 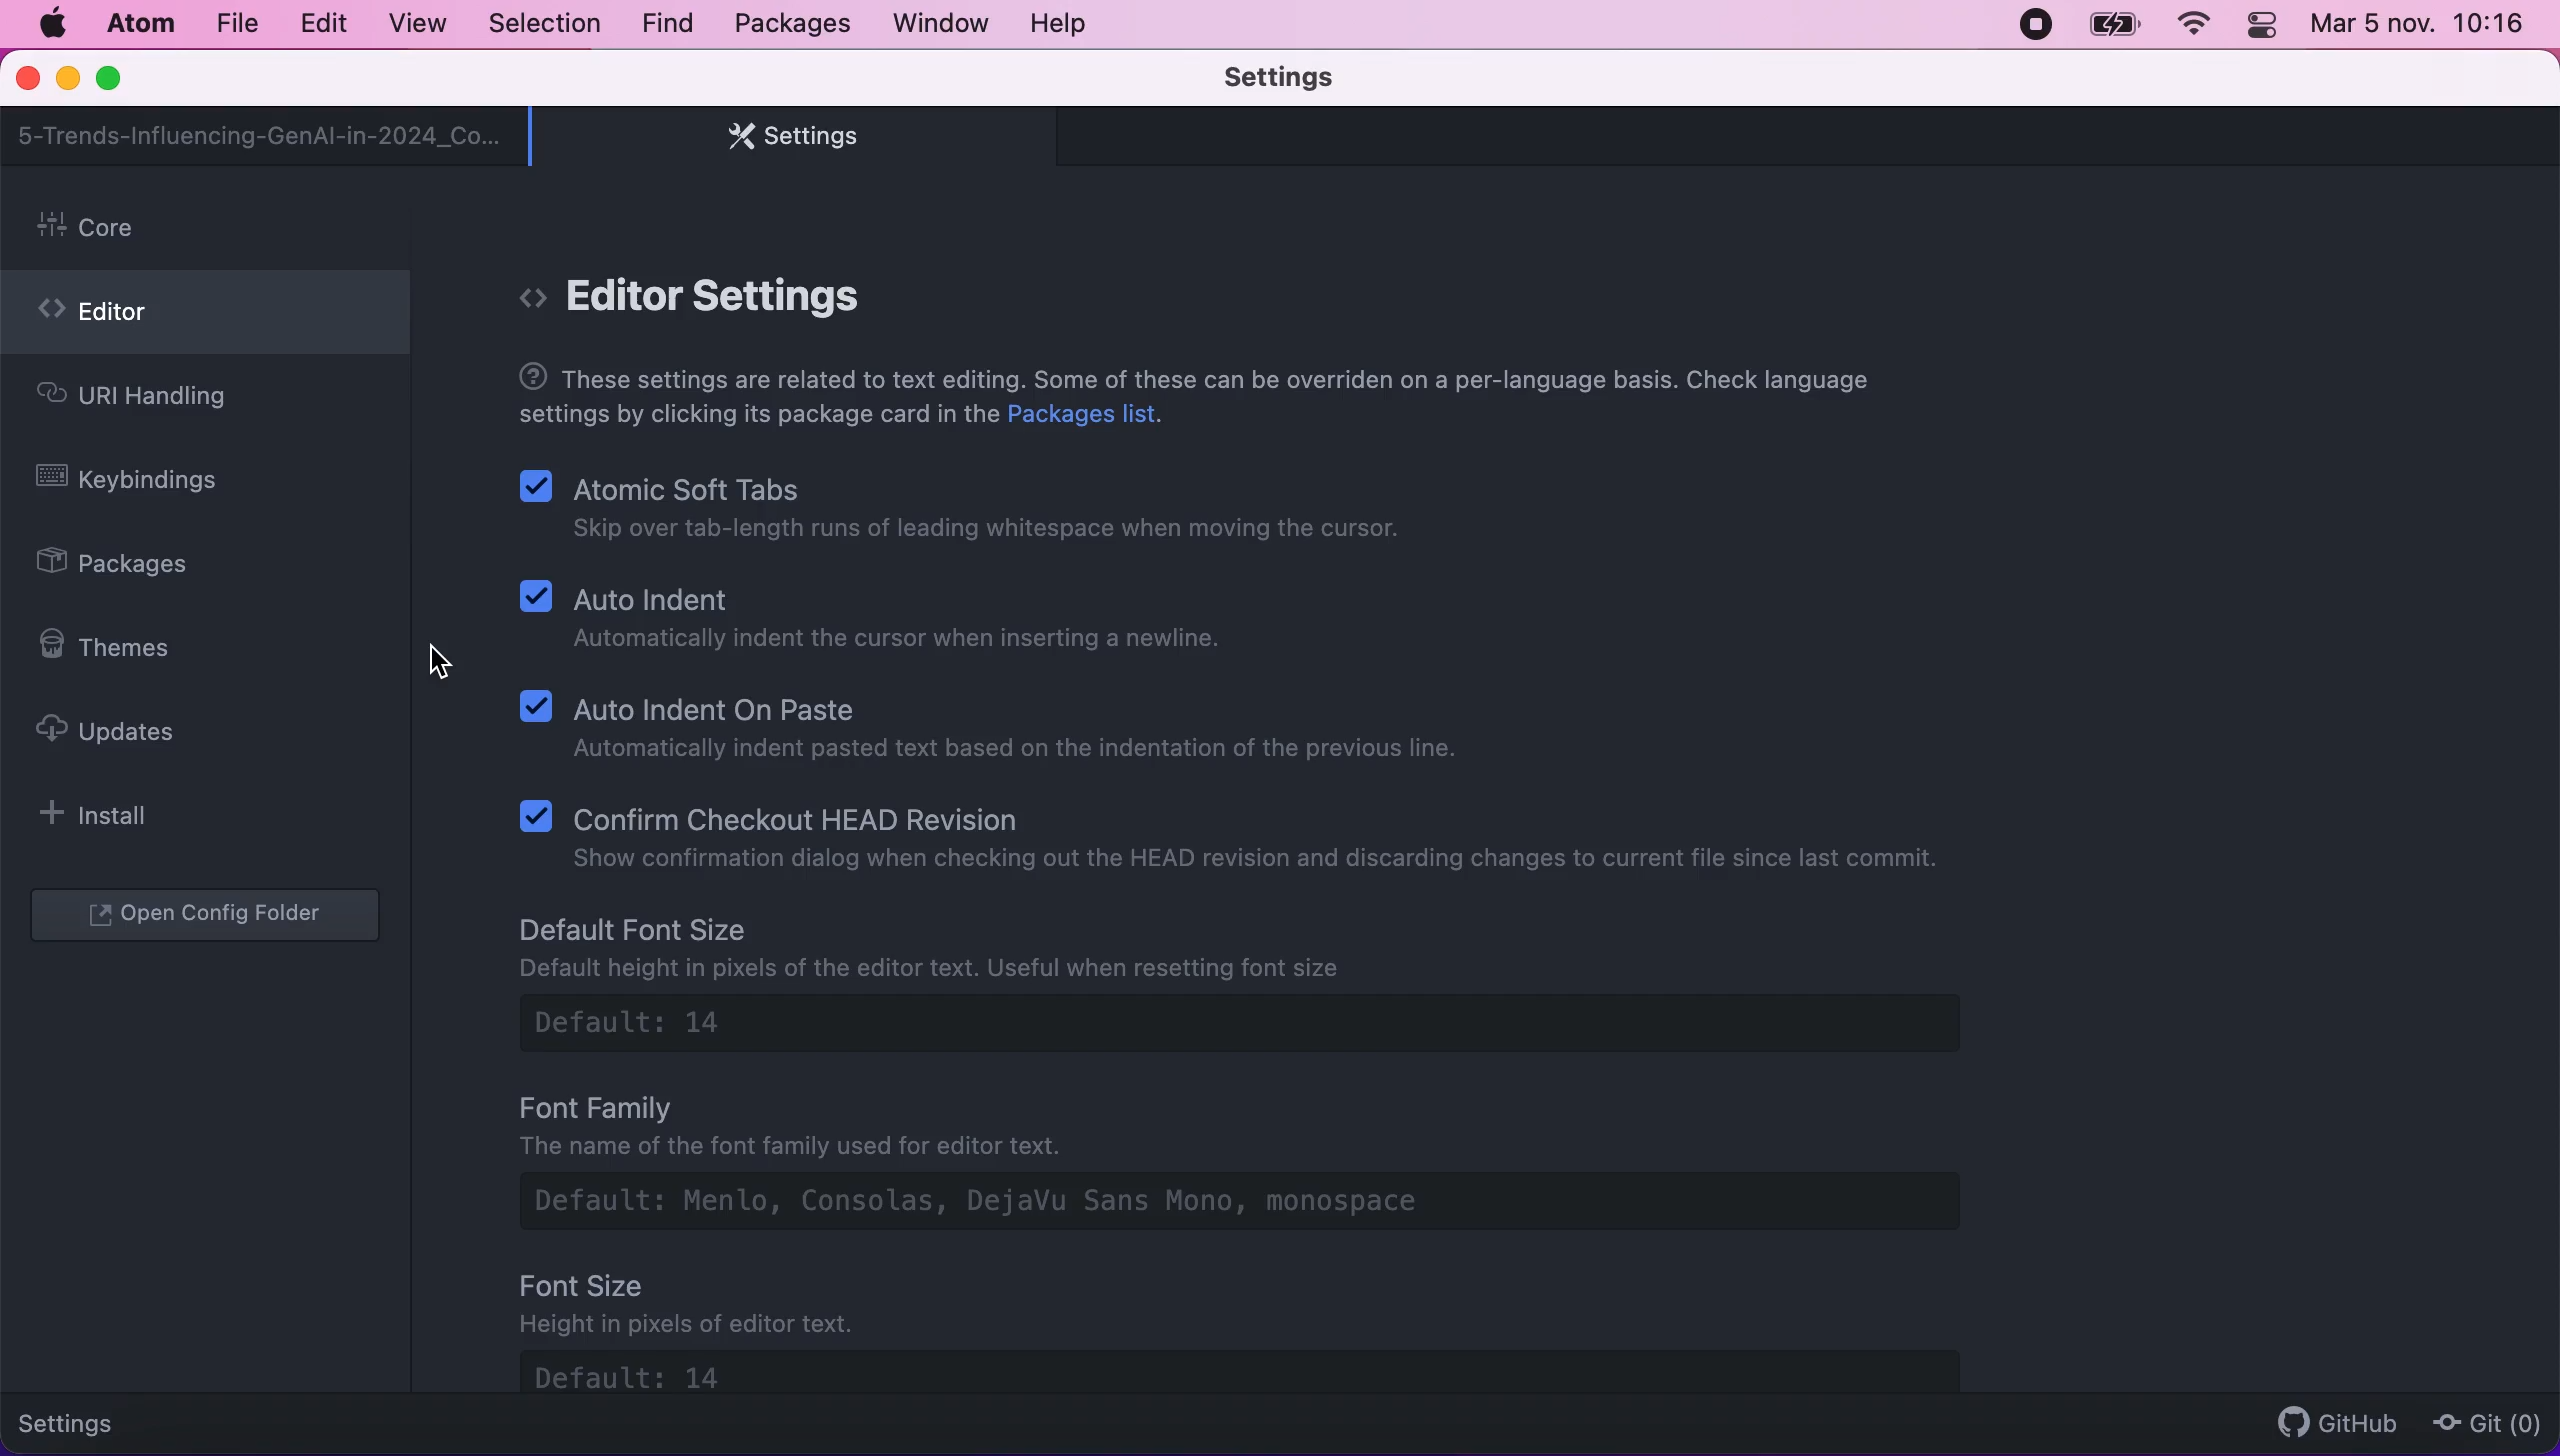 What do you see at coordinates (205, 318) in the screenshot?
I see `editor` at bounding box center [205, 318].